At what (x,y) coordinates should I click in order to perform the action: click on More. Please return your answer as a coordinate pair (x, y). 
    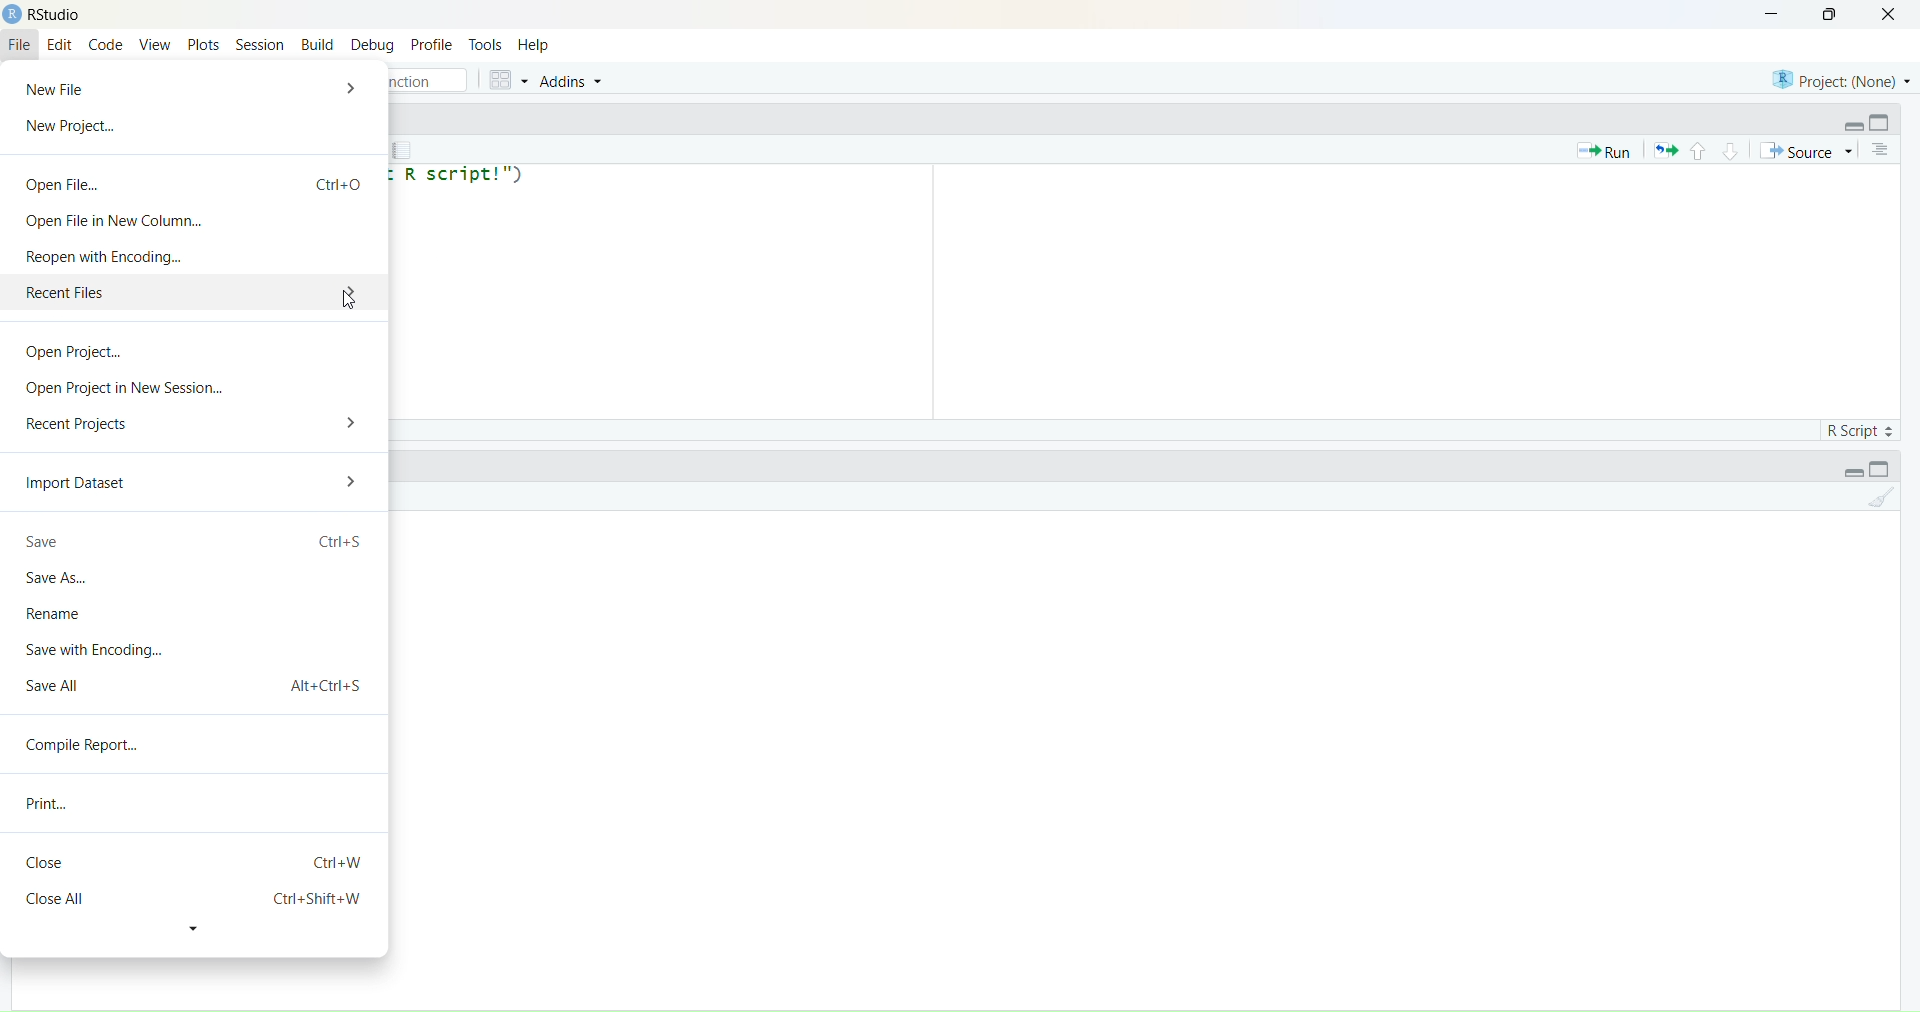
    Looking at the image, I should click on (354, 87).